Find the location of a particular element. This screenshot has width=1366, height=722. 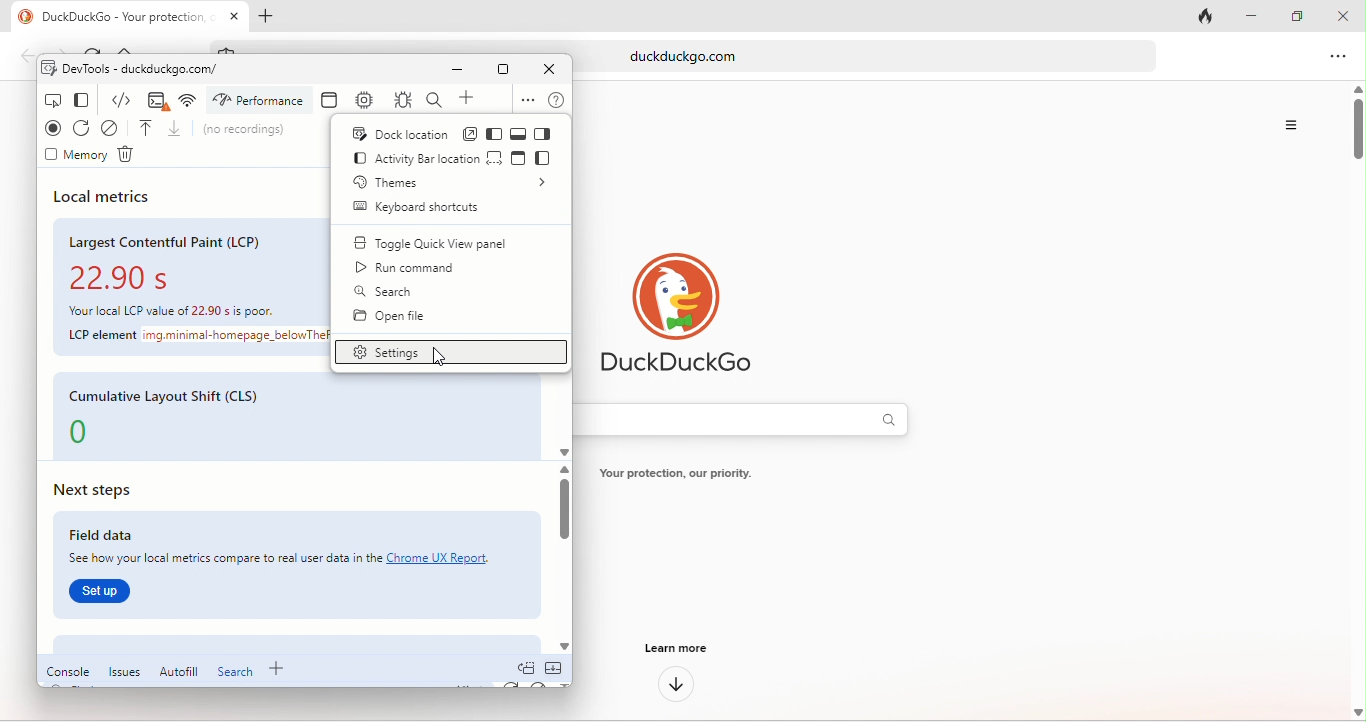

performance is located at coordinates (261, 100).